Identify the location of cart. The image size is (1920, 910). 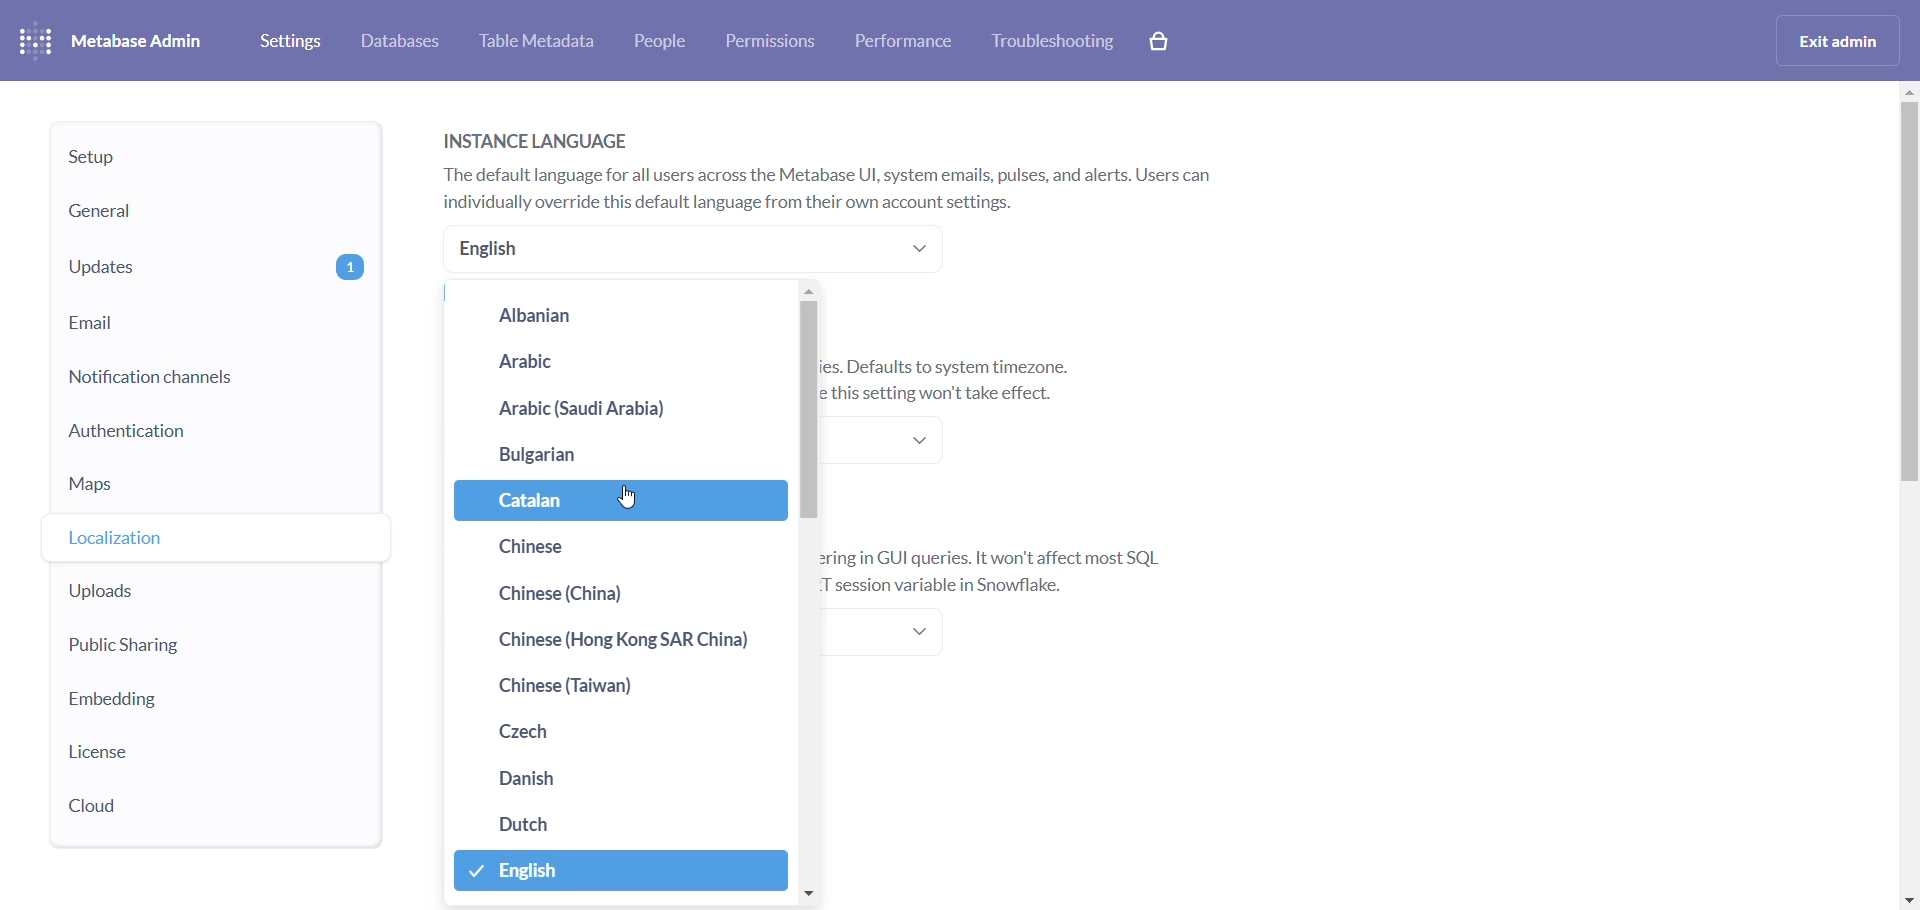
(1159, 41).